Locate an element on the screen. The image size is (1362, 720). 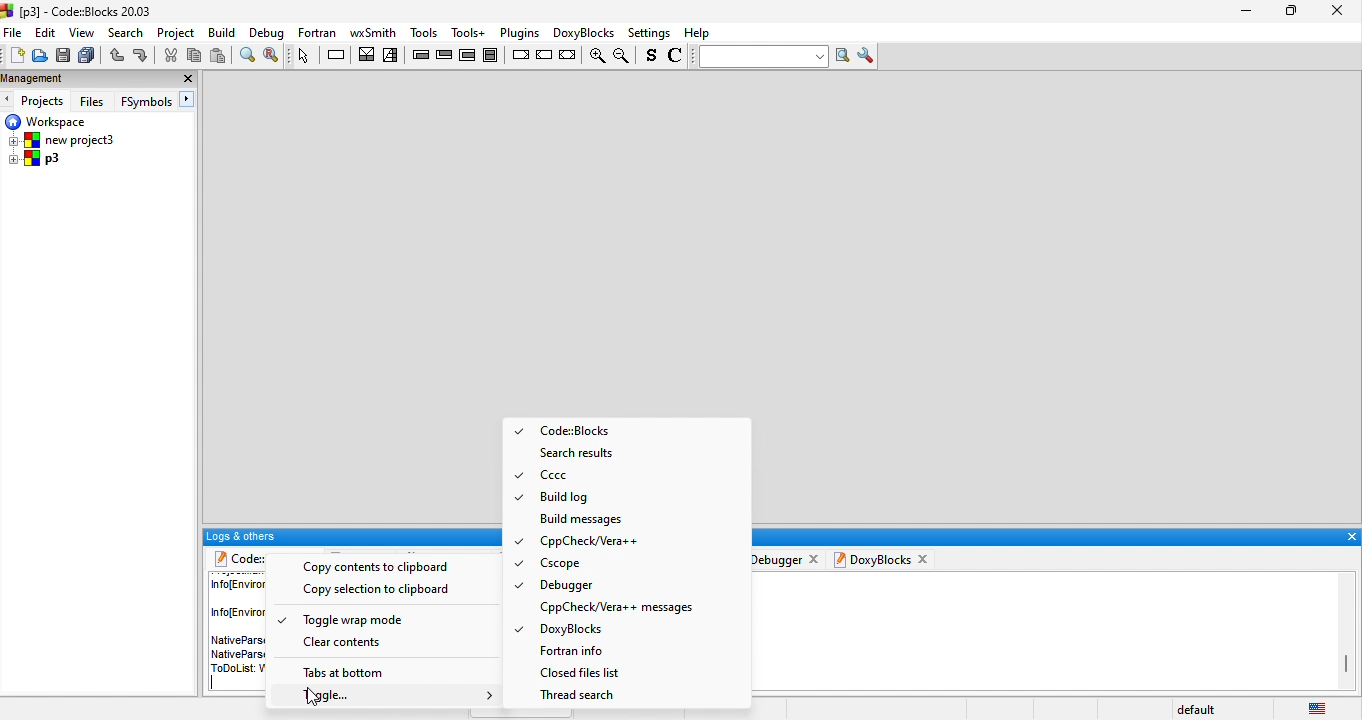
Debug is located at coordinates (267, 33).